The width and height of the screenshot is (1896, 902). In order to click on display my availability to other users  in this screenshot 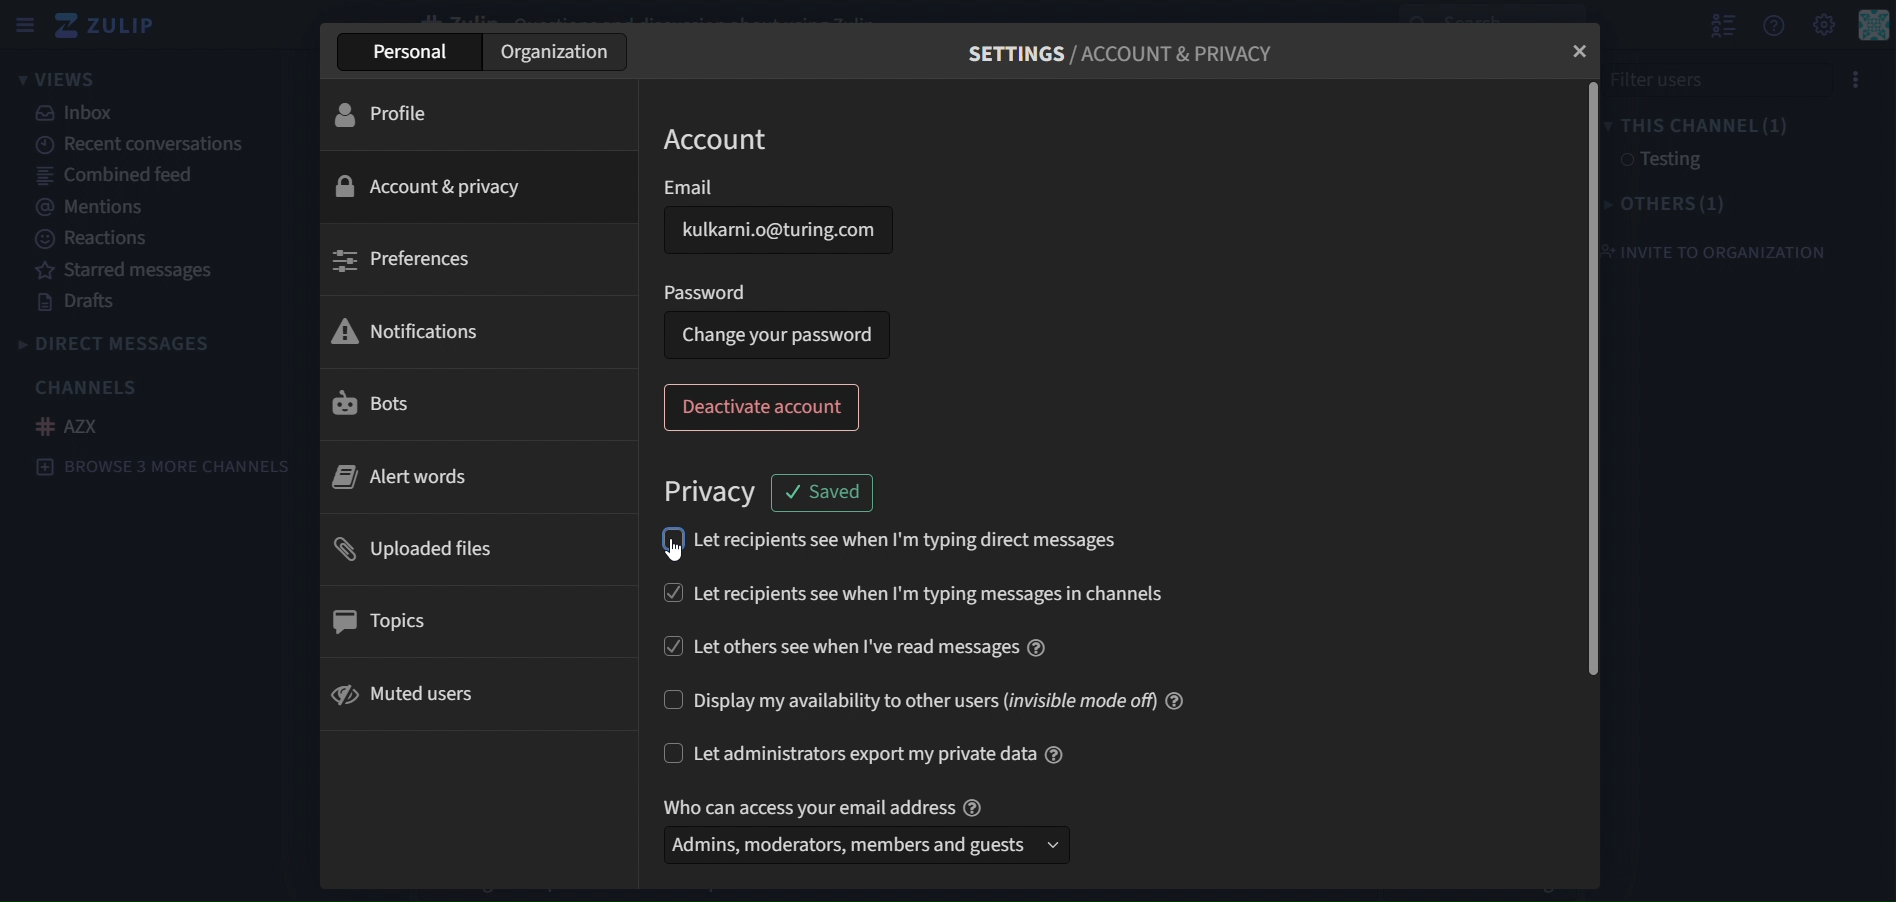, I will do `click(922, 696)`.